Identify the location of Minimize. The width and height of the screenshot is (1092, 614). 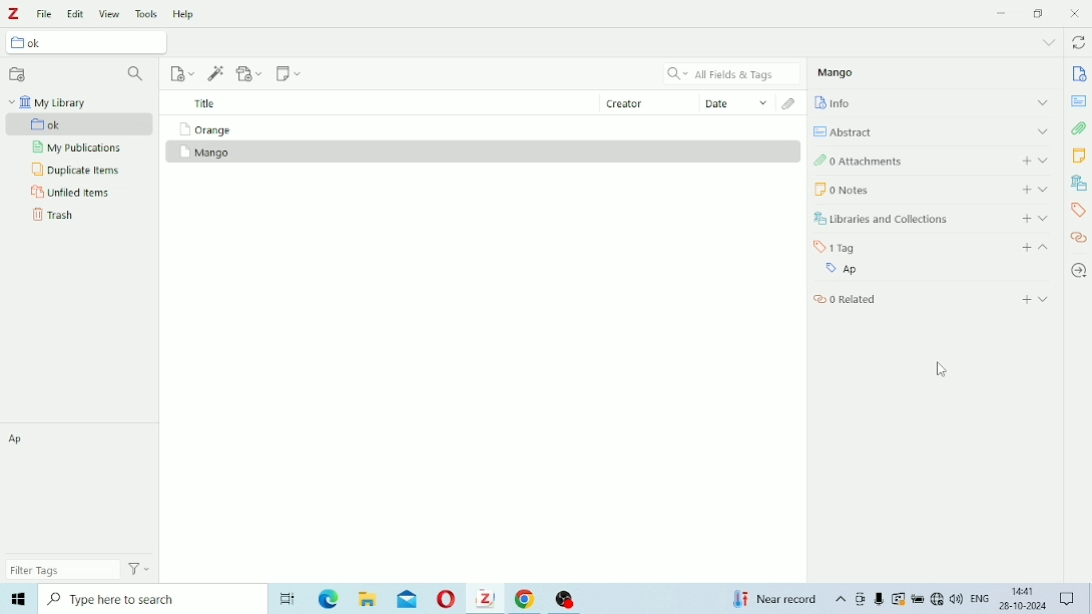
(1003, 13).